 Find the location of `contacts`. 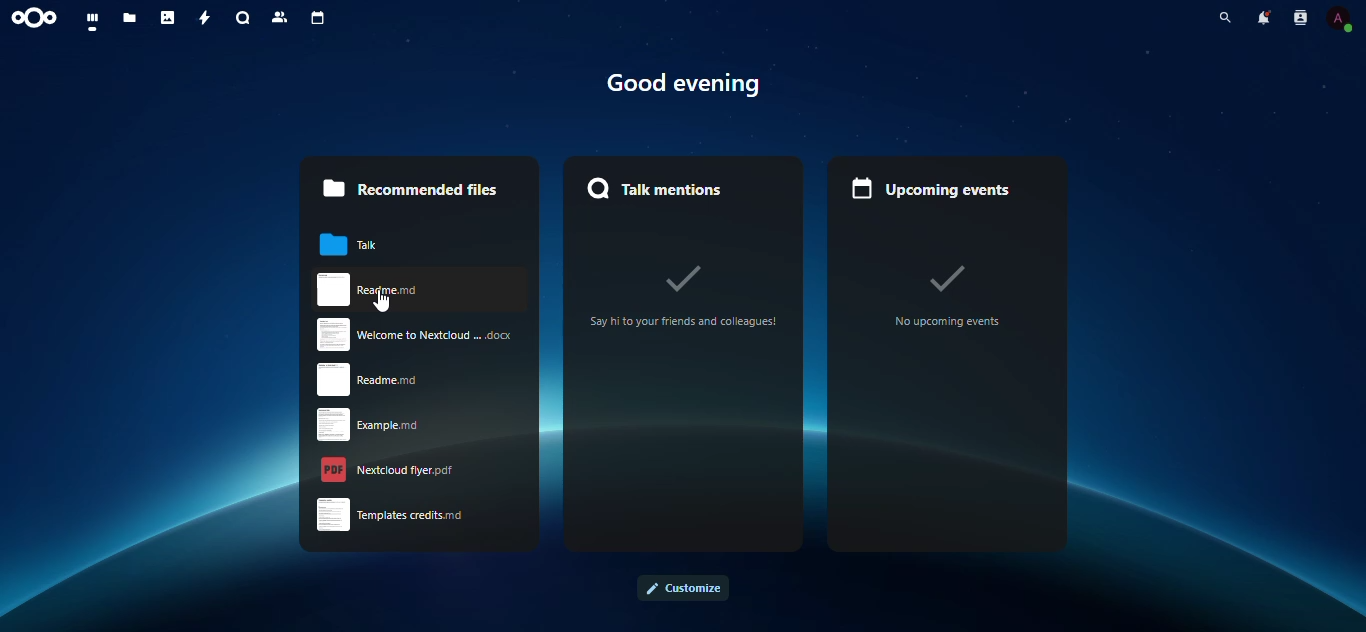

contacts is located at coordinates (280, 17).